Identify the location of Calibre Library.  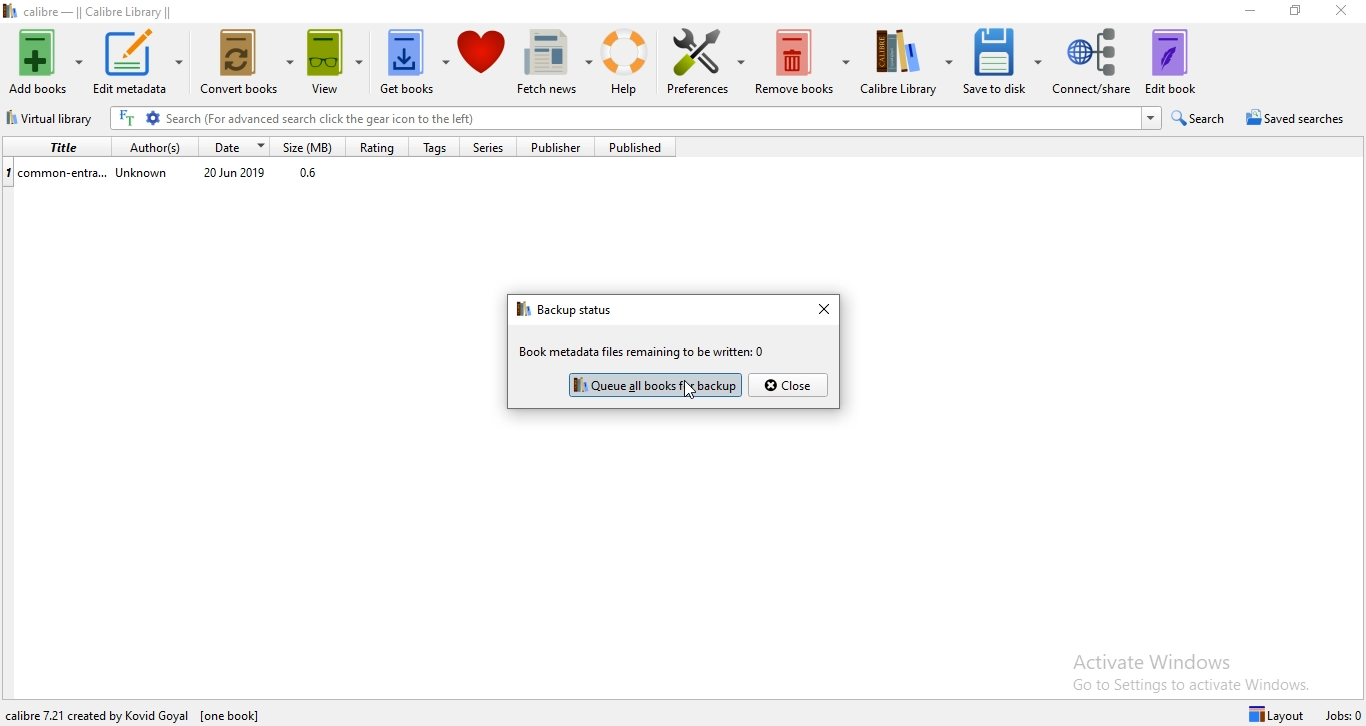
(908, 64).